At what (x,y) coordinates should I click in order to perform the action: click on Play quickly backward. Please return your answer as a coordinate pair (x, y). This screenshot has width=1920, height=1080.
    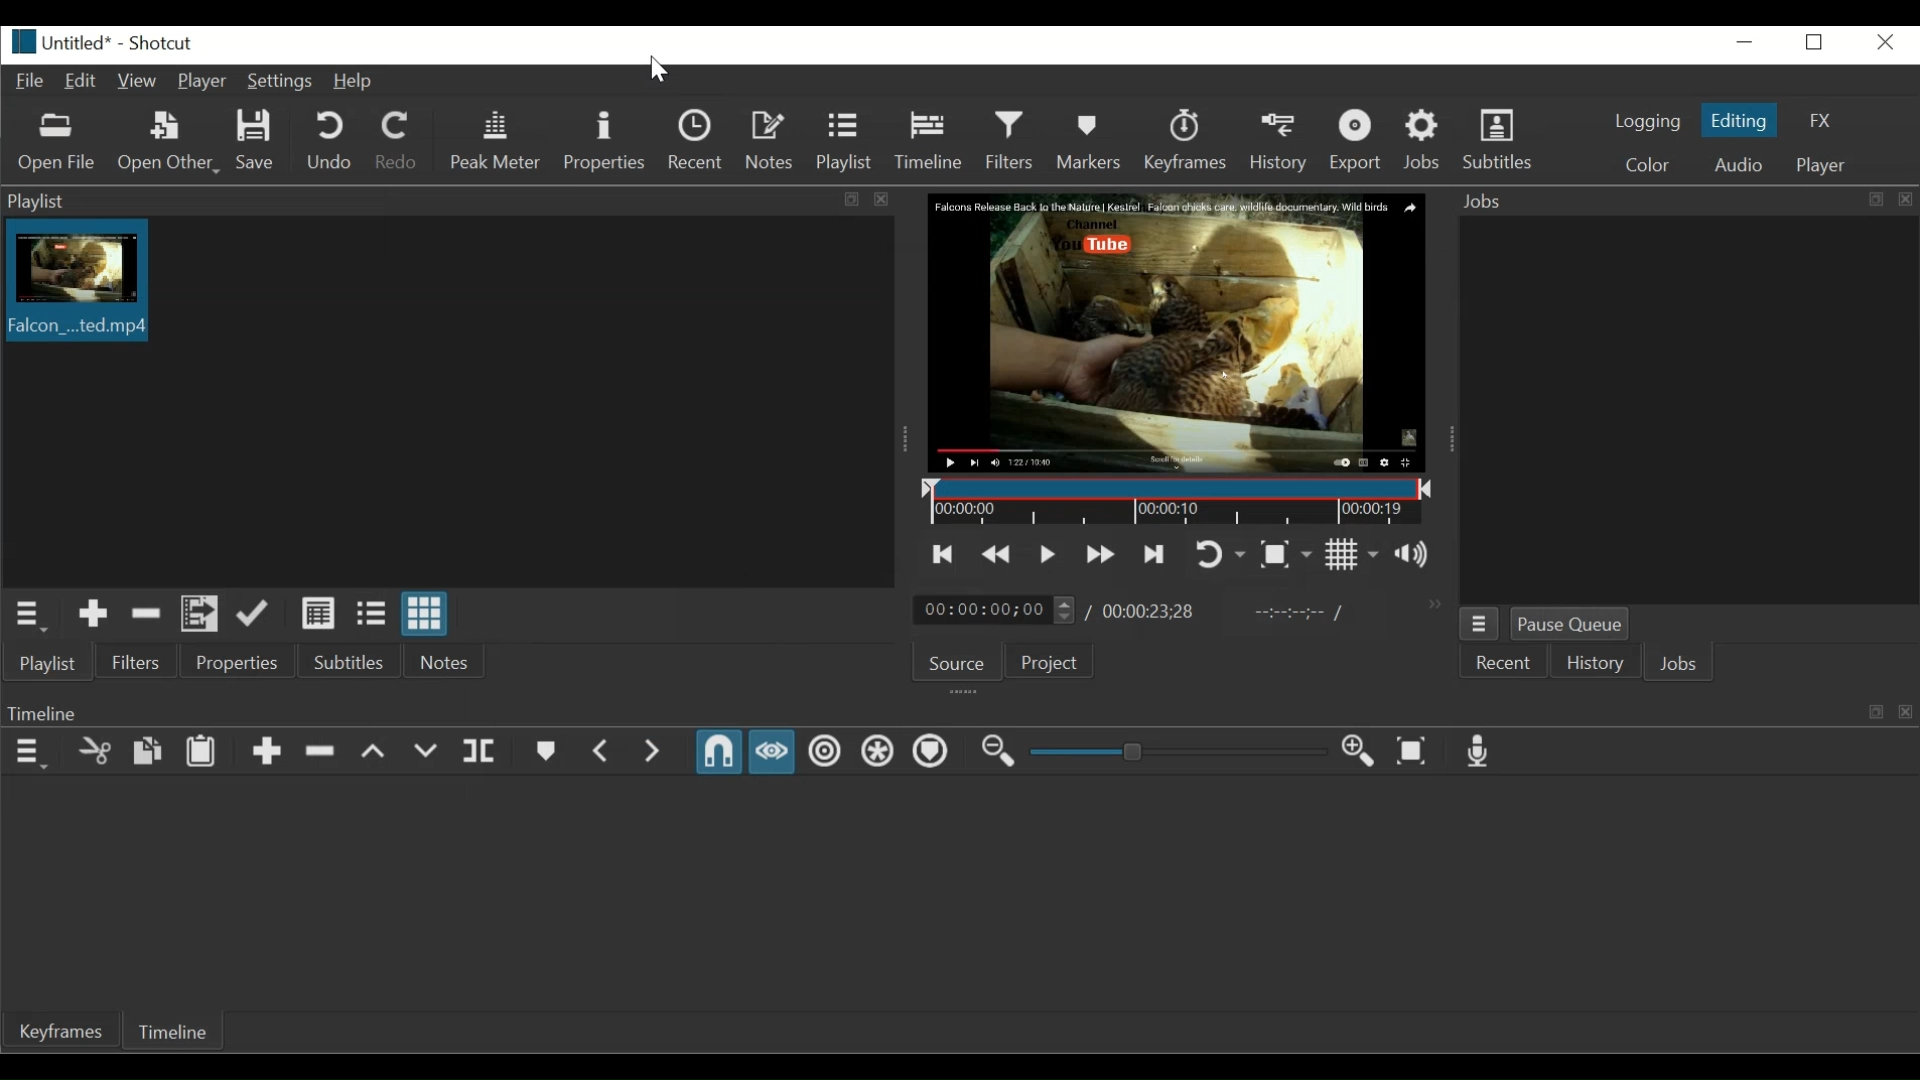
    Looking at the image, I should click on (998, 553).